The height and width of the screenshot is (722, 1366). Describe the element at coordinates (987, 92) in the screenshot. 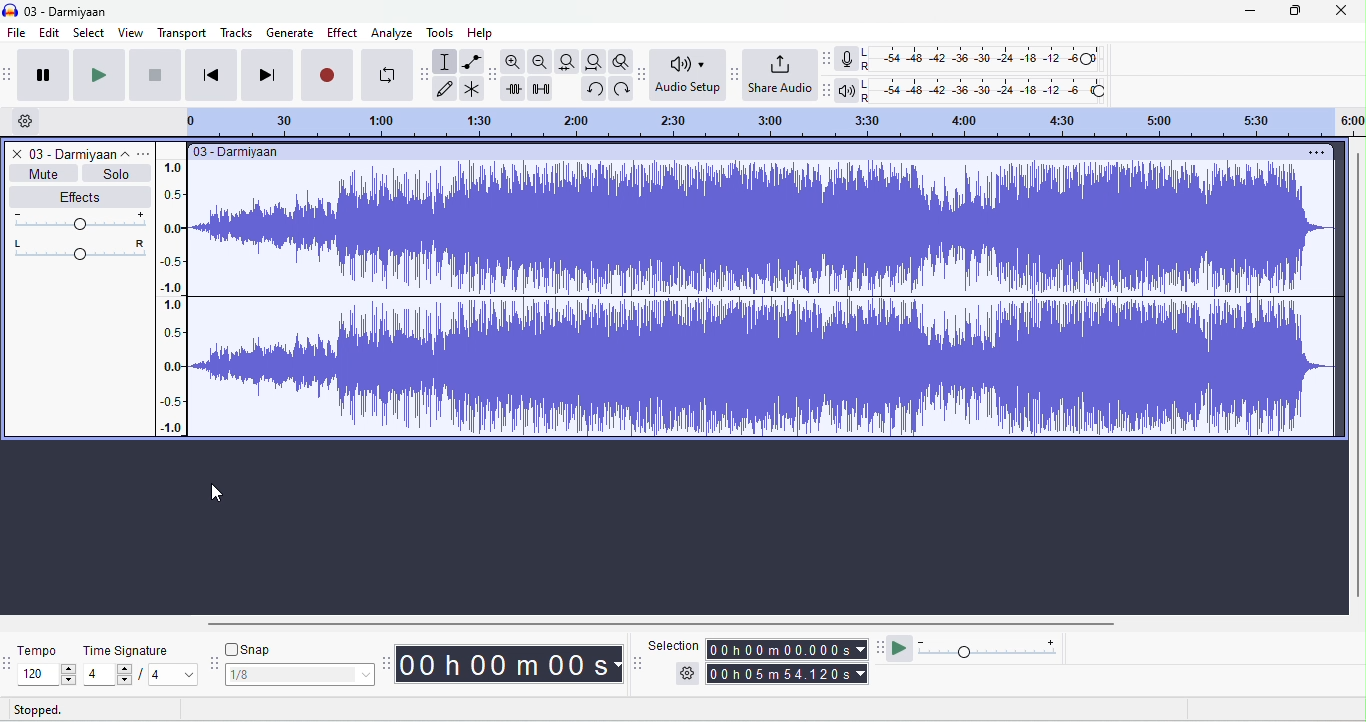

I see `playback level` at that location.